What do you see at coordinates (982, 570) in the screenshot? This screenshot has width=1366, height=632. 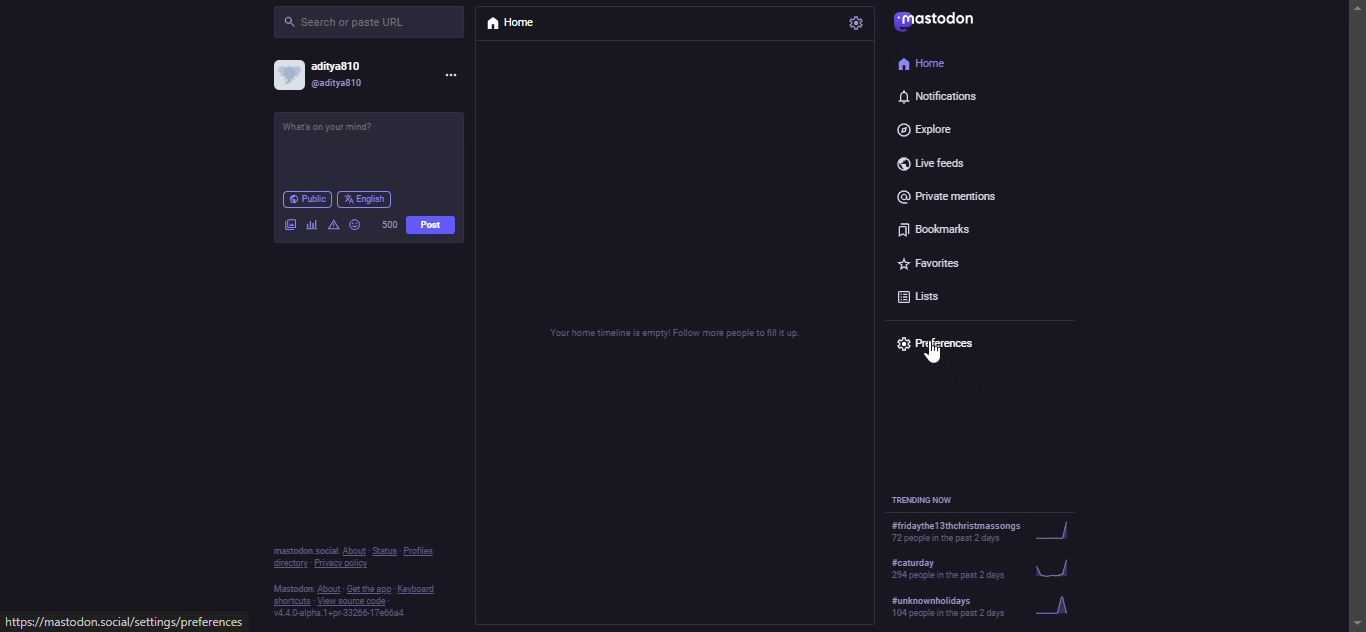 I see `trending` at bounding box center [982, 570].